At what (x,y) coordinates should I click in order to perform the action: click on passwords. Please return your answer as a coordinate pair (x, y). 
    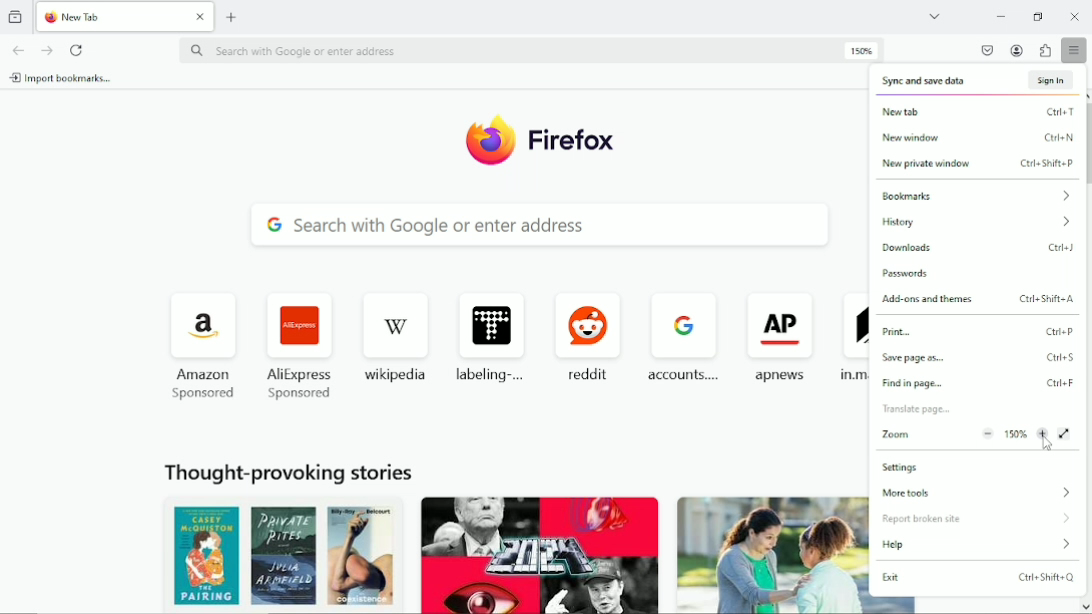
    Looking at the image, I should click on (905, 273).